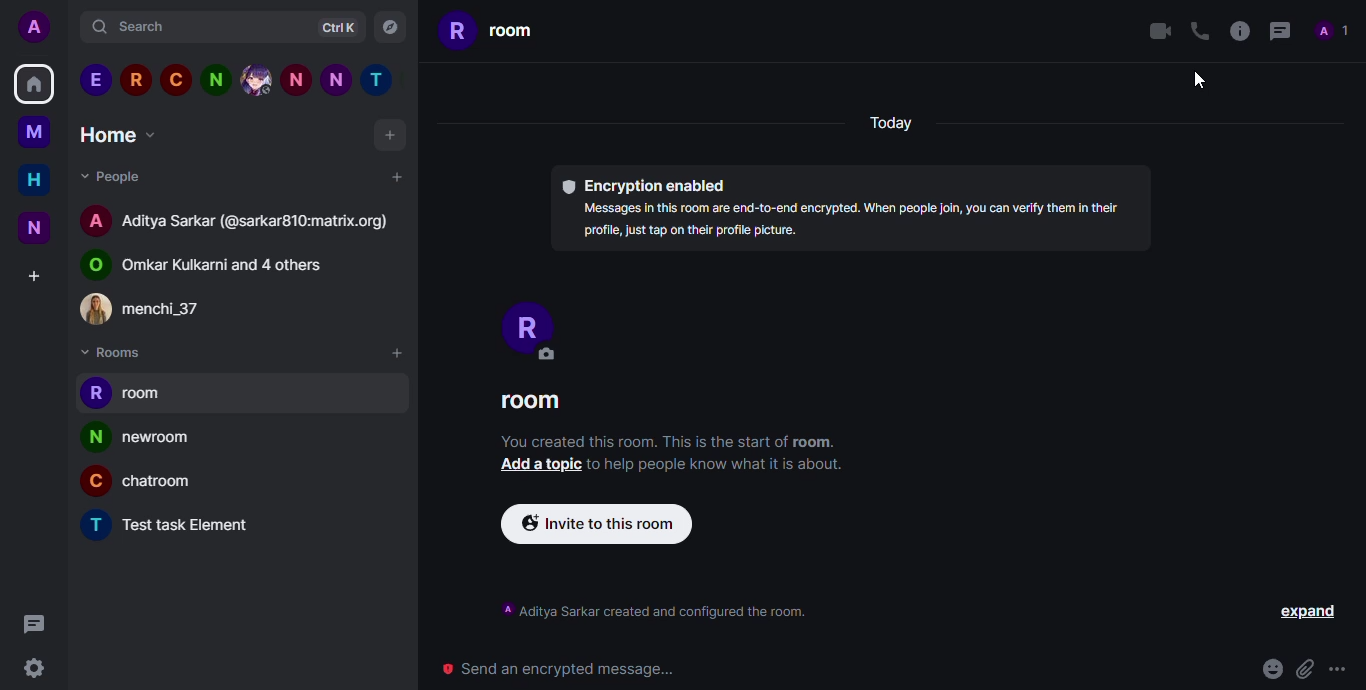 The image size is (1366, 690). I want to click on Cursor, so click(1200, 82).